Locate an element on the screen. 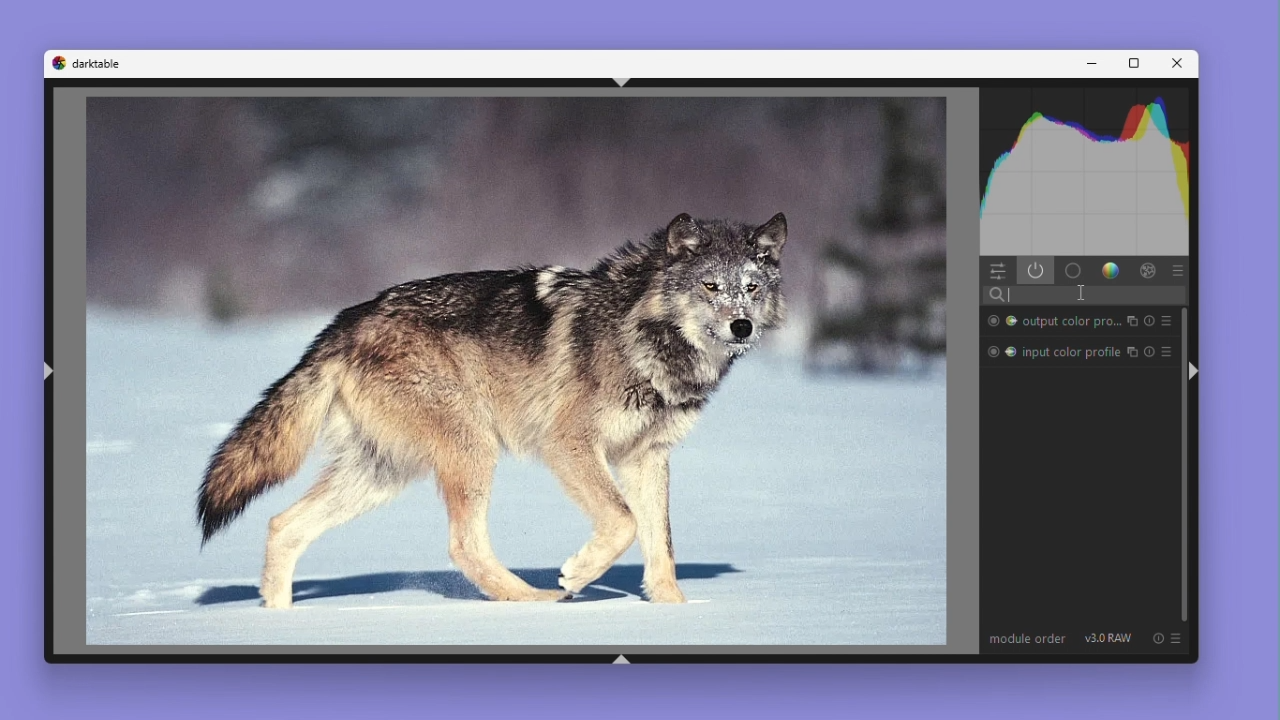 Image resolution: width=1280 pixels, height=720 pixels. shift+ctrl+t is located at coordinates (619, 81).